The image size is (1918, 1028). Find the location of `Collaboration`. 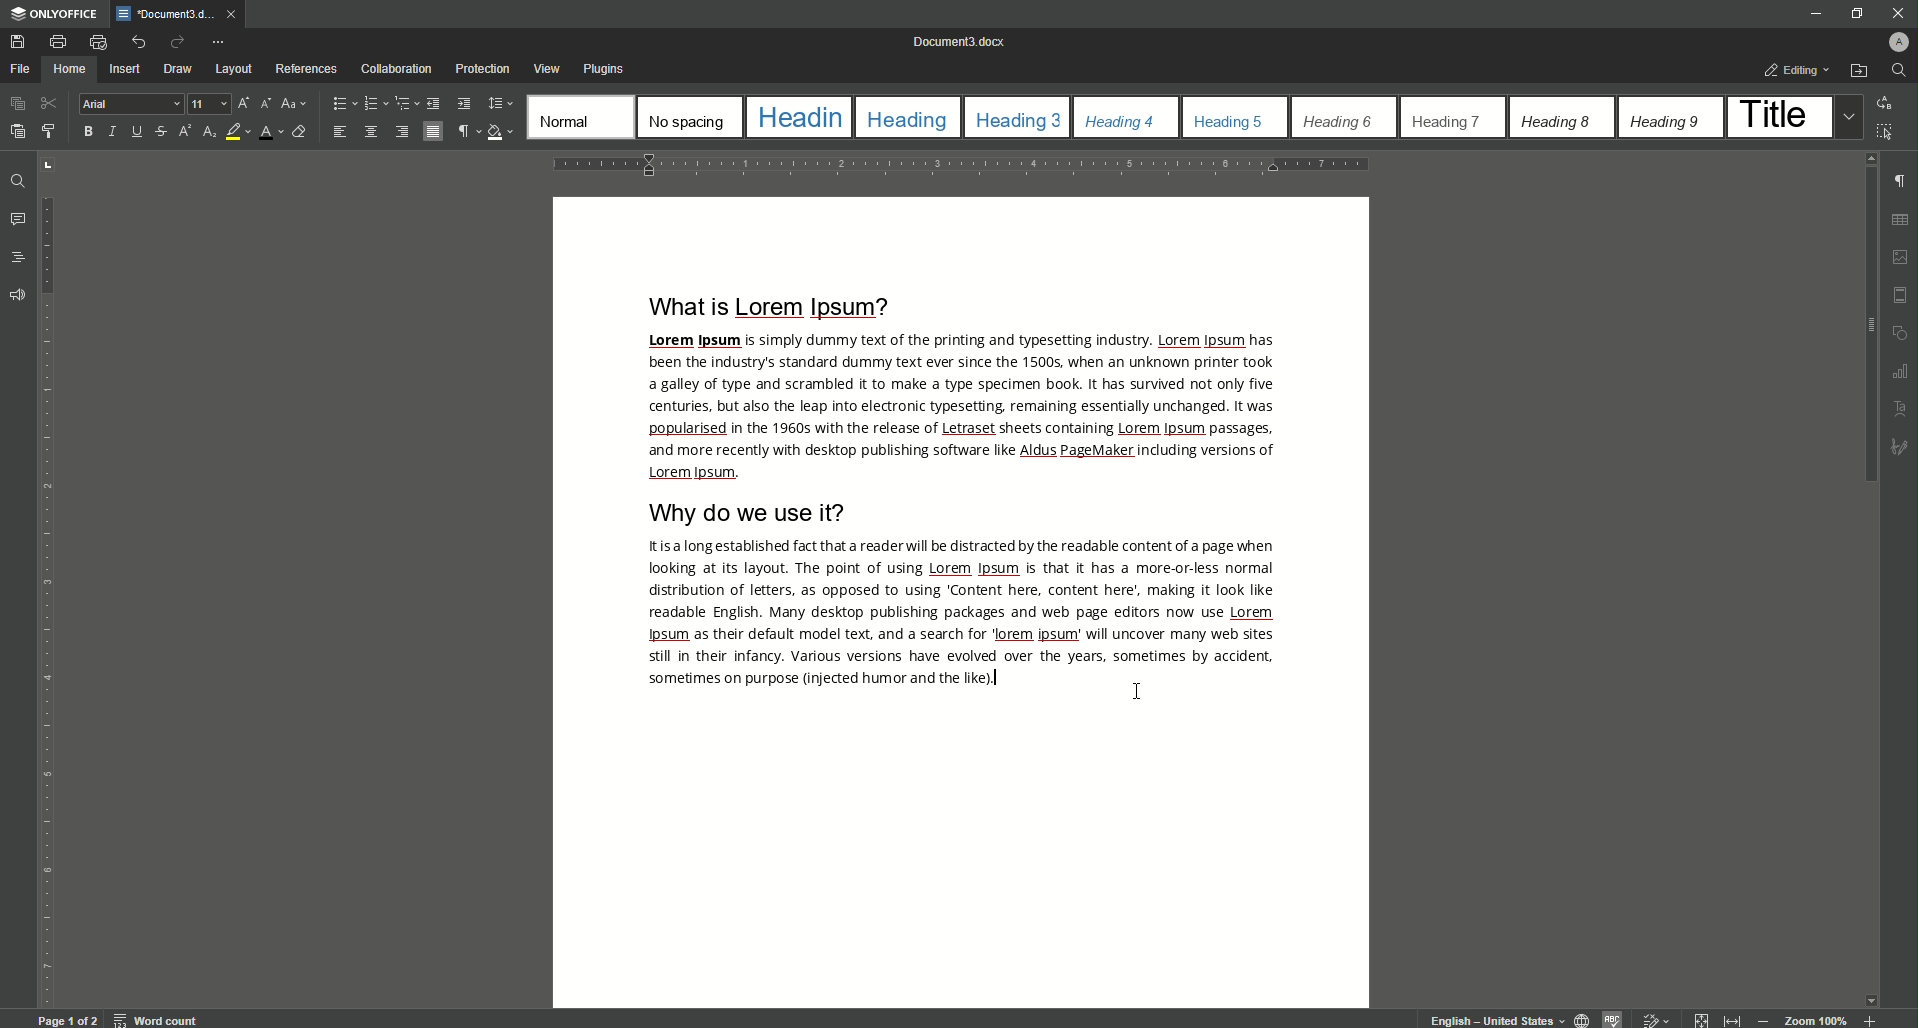

Collaboration is located at coordinates (395, 69).